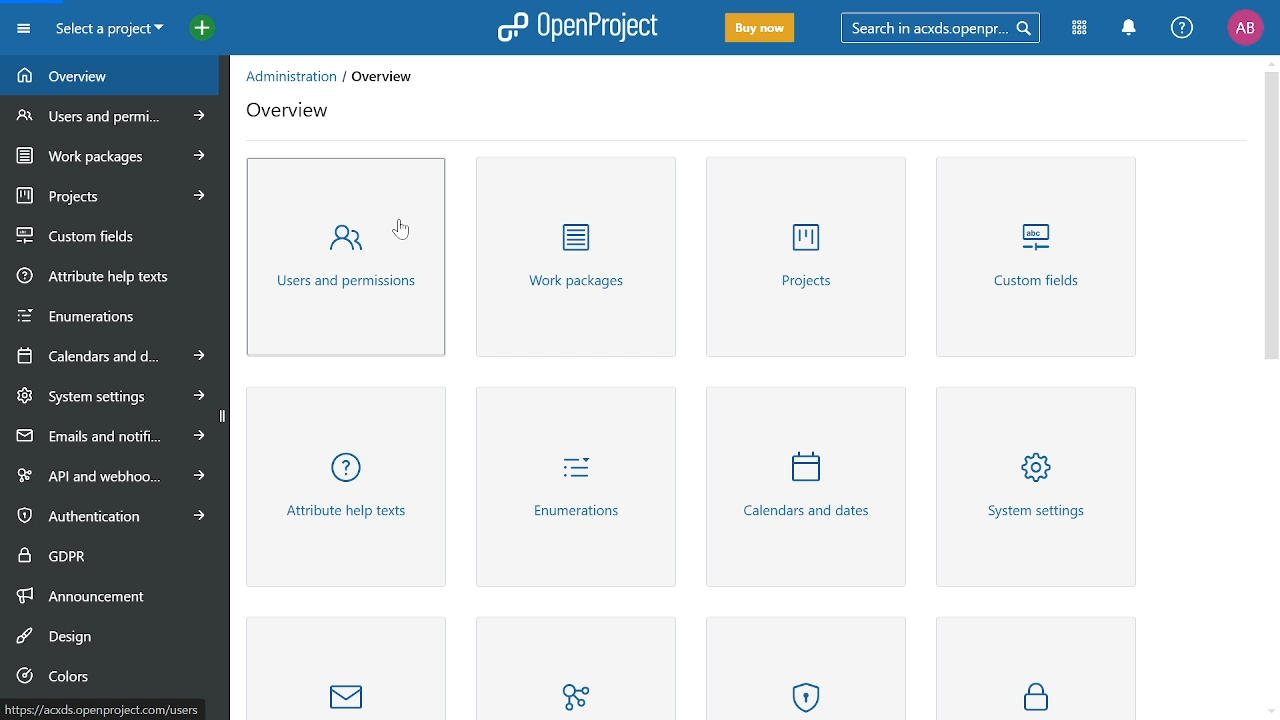  I want to click on Open quick add menu, so click(192, 27).